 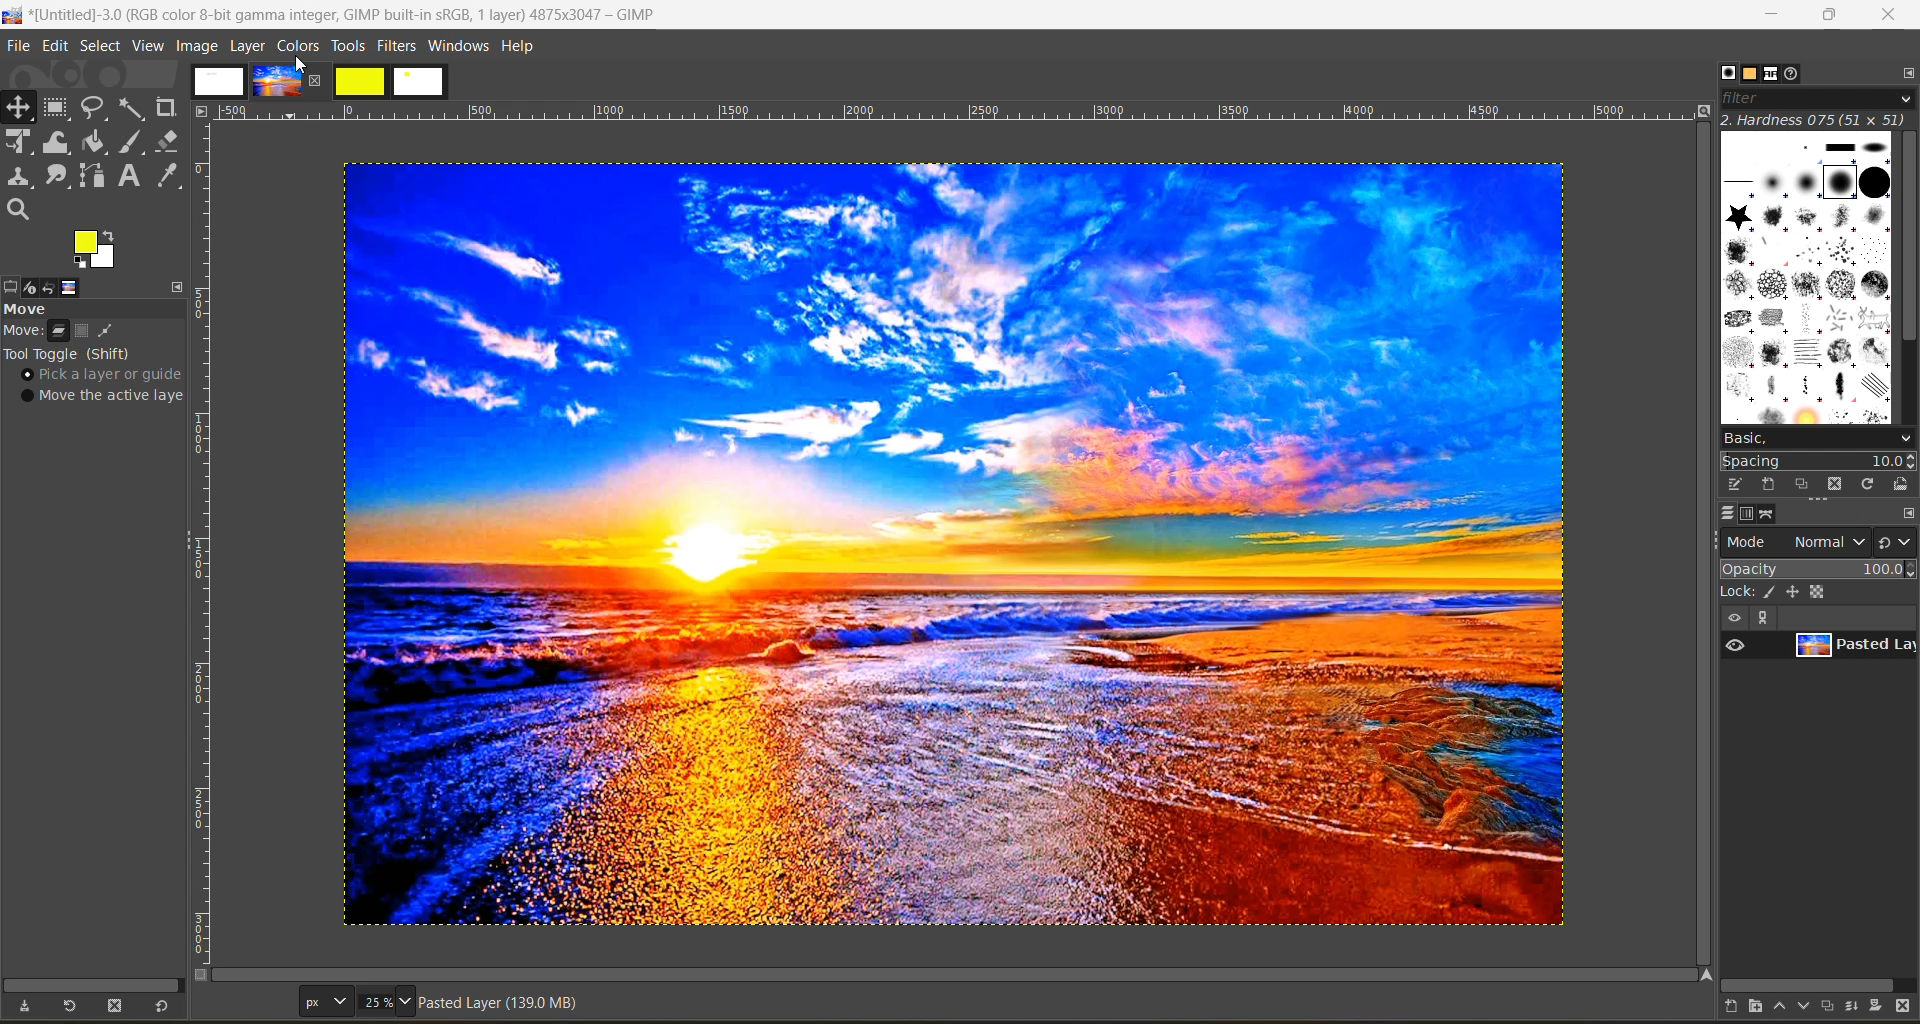 I want to click on view, so click(x=150, y=47).